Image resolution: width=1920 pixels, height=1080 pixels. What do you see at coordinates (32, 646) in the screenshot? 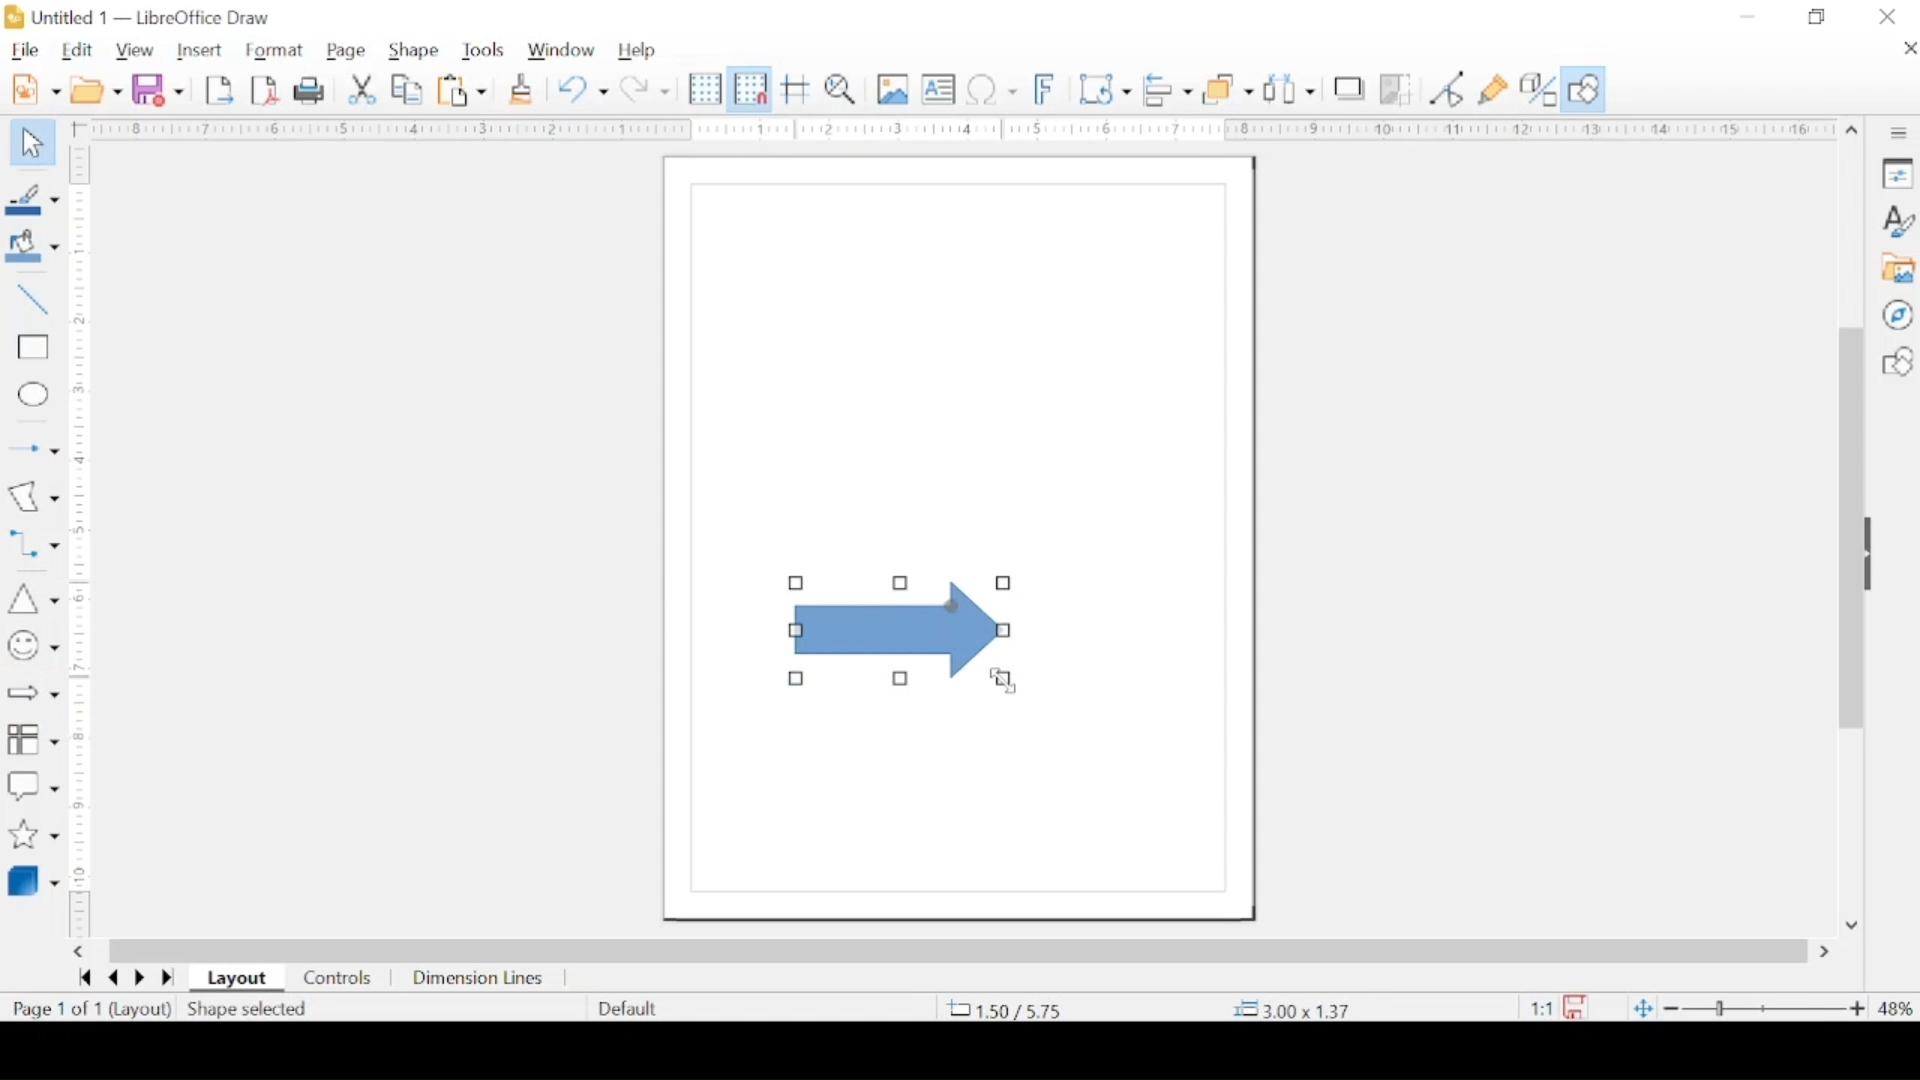
I see `symbols` at bounding box center [32, 646].